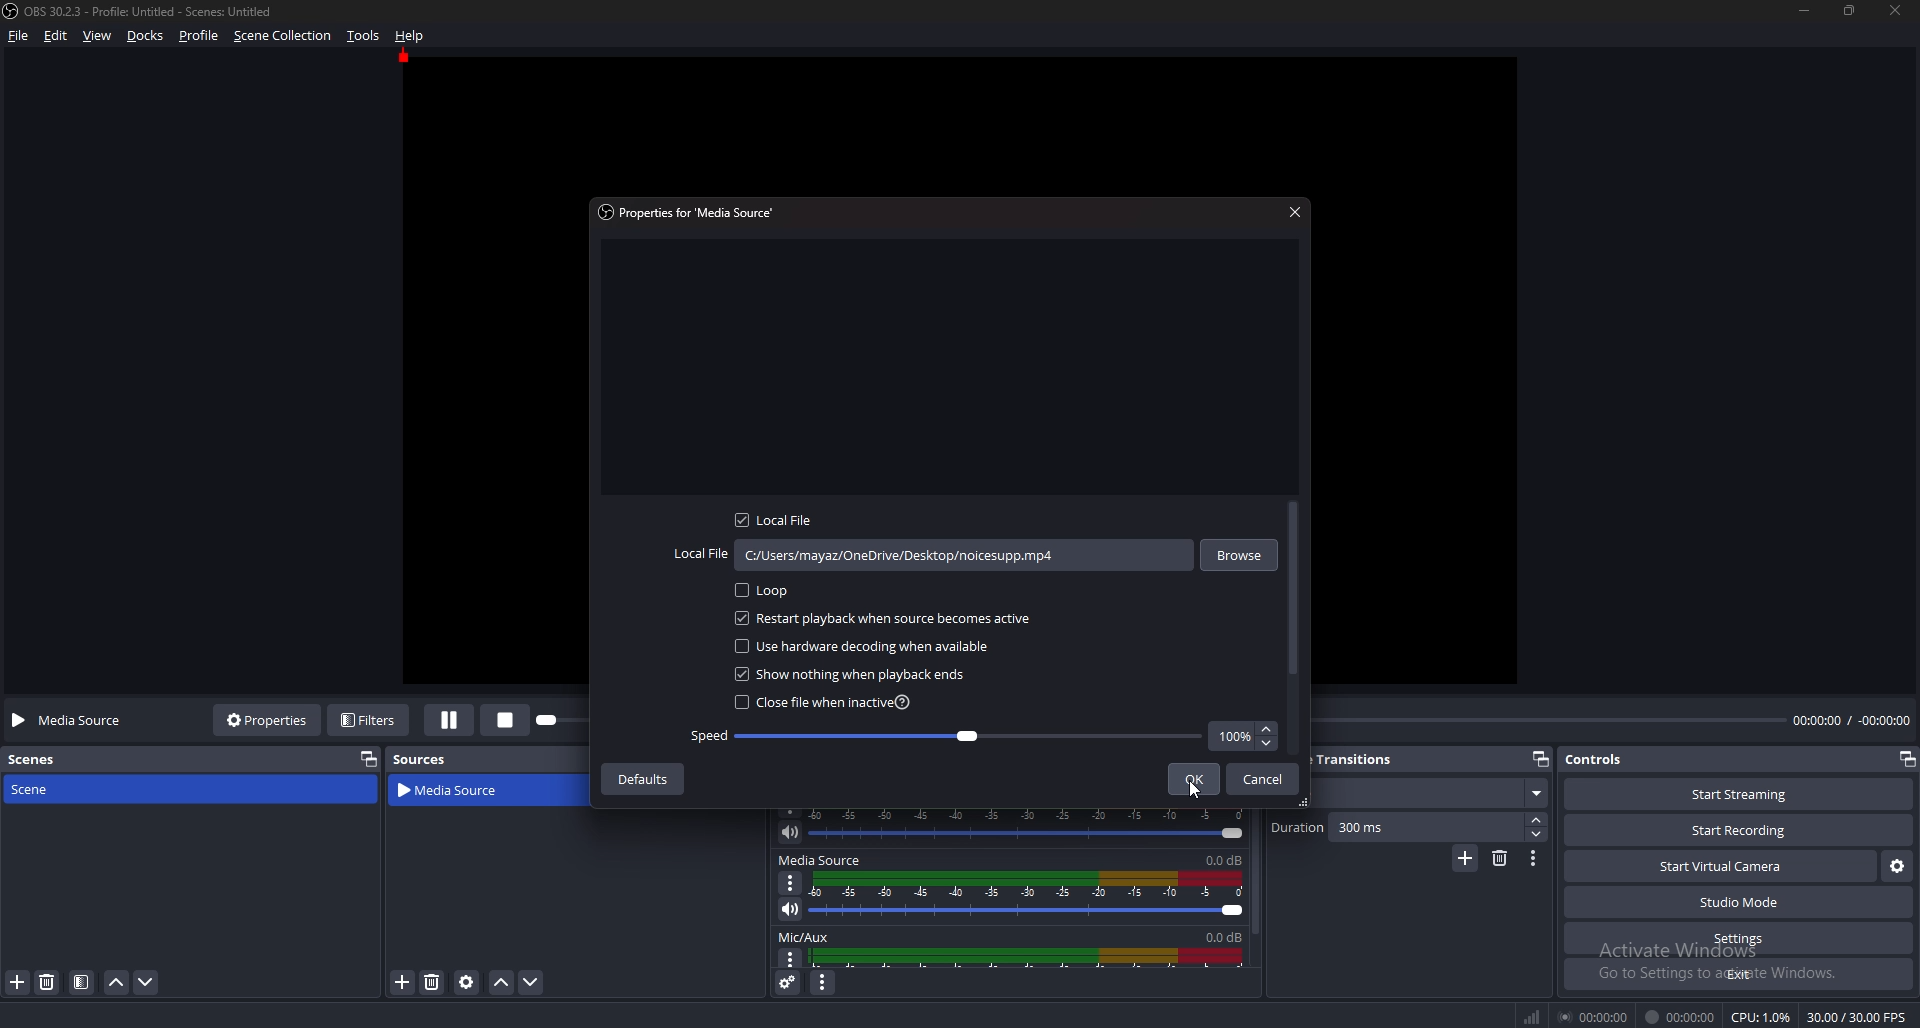 The width and height of the screenshot is (1920, 1028). Describe the element at coordinates (822, 984) in the screenshot. I see ` Audio mixer menu` at that location.